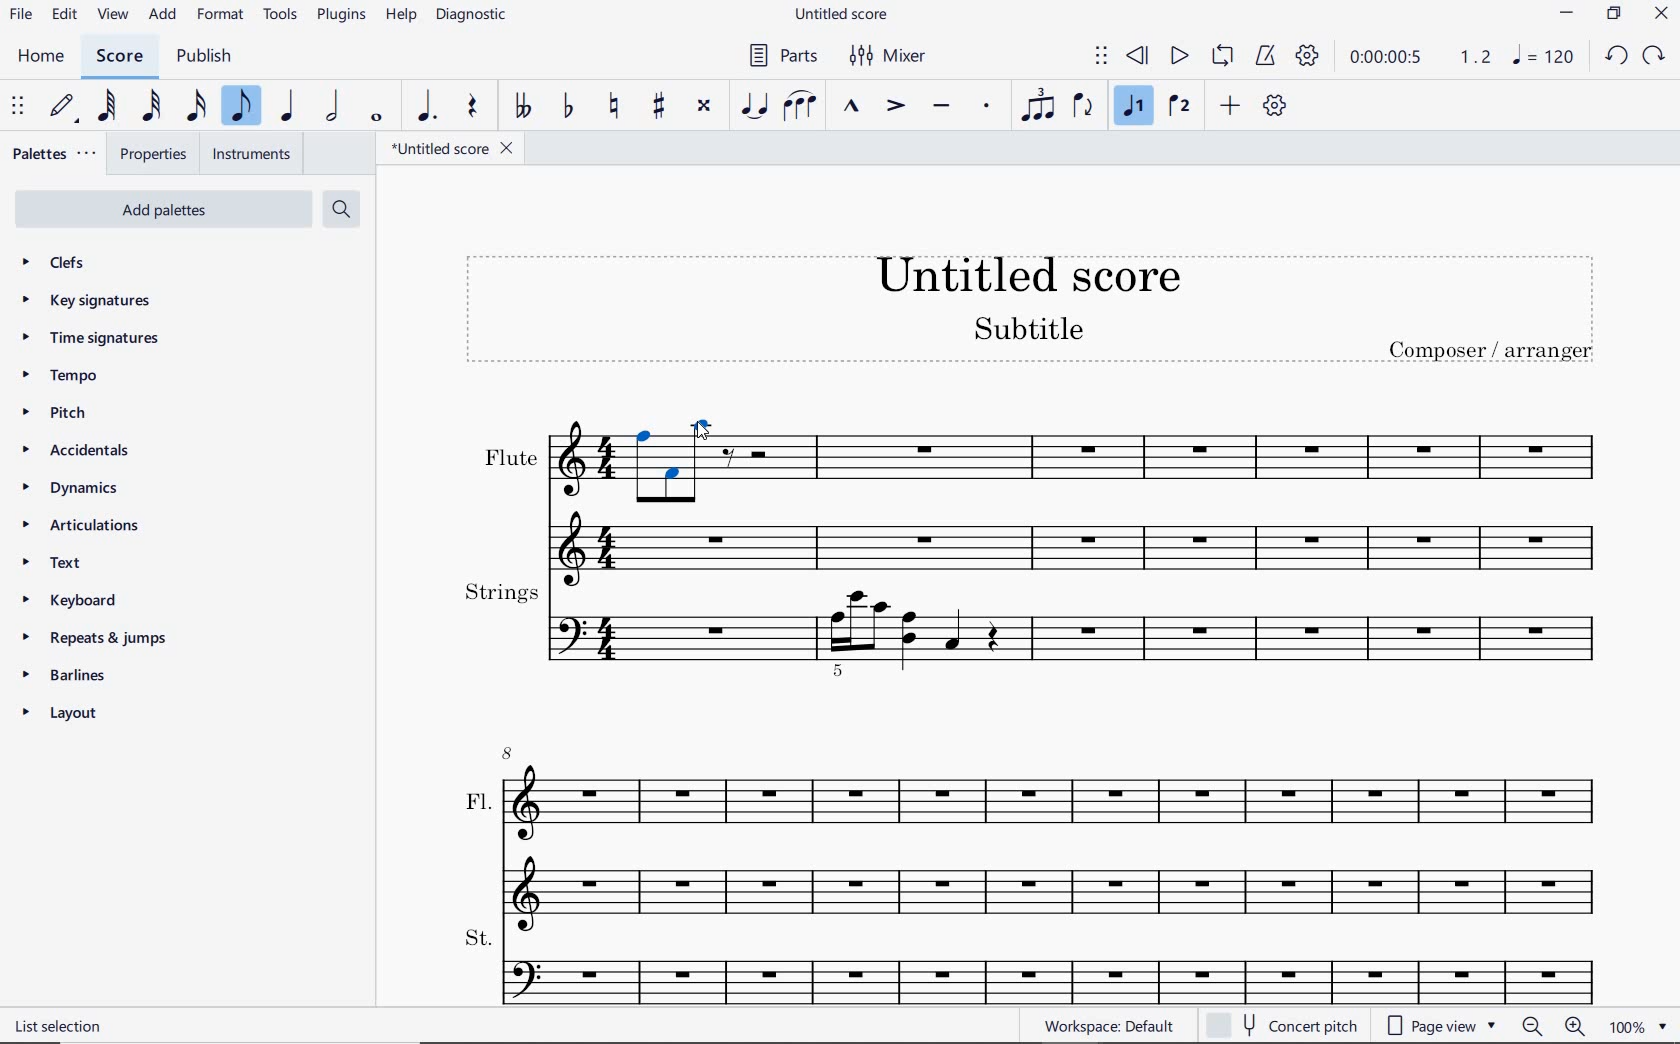 Image resolution: width=1680 pixels, height=1044 pixels. Describe the element at coordinates (89, 336) in the screenshot. I see `time signatures` at that location.